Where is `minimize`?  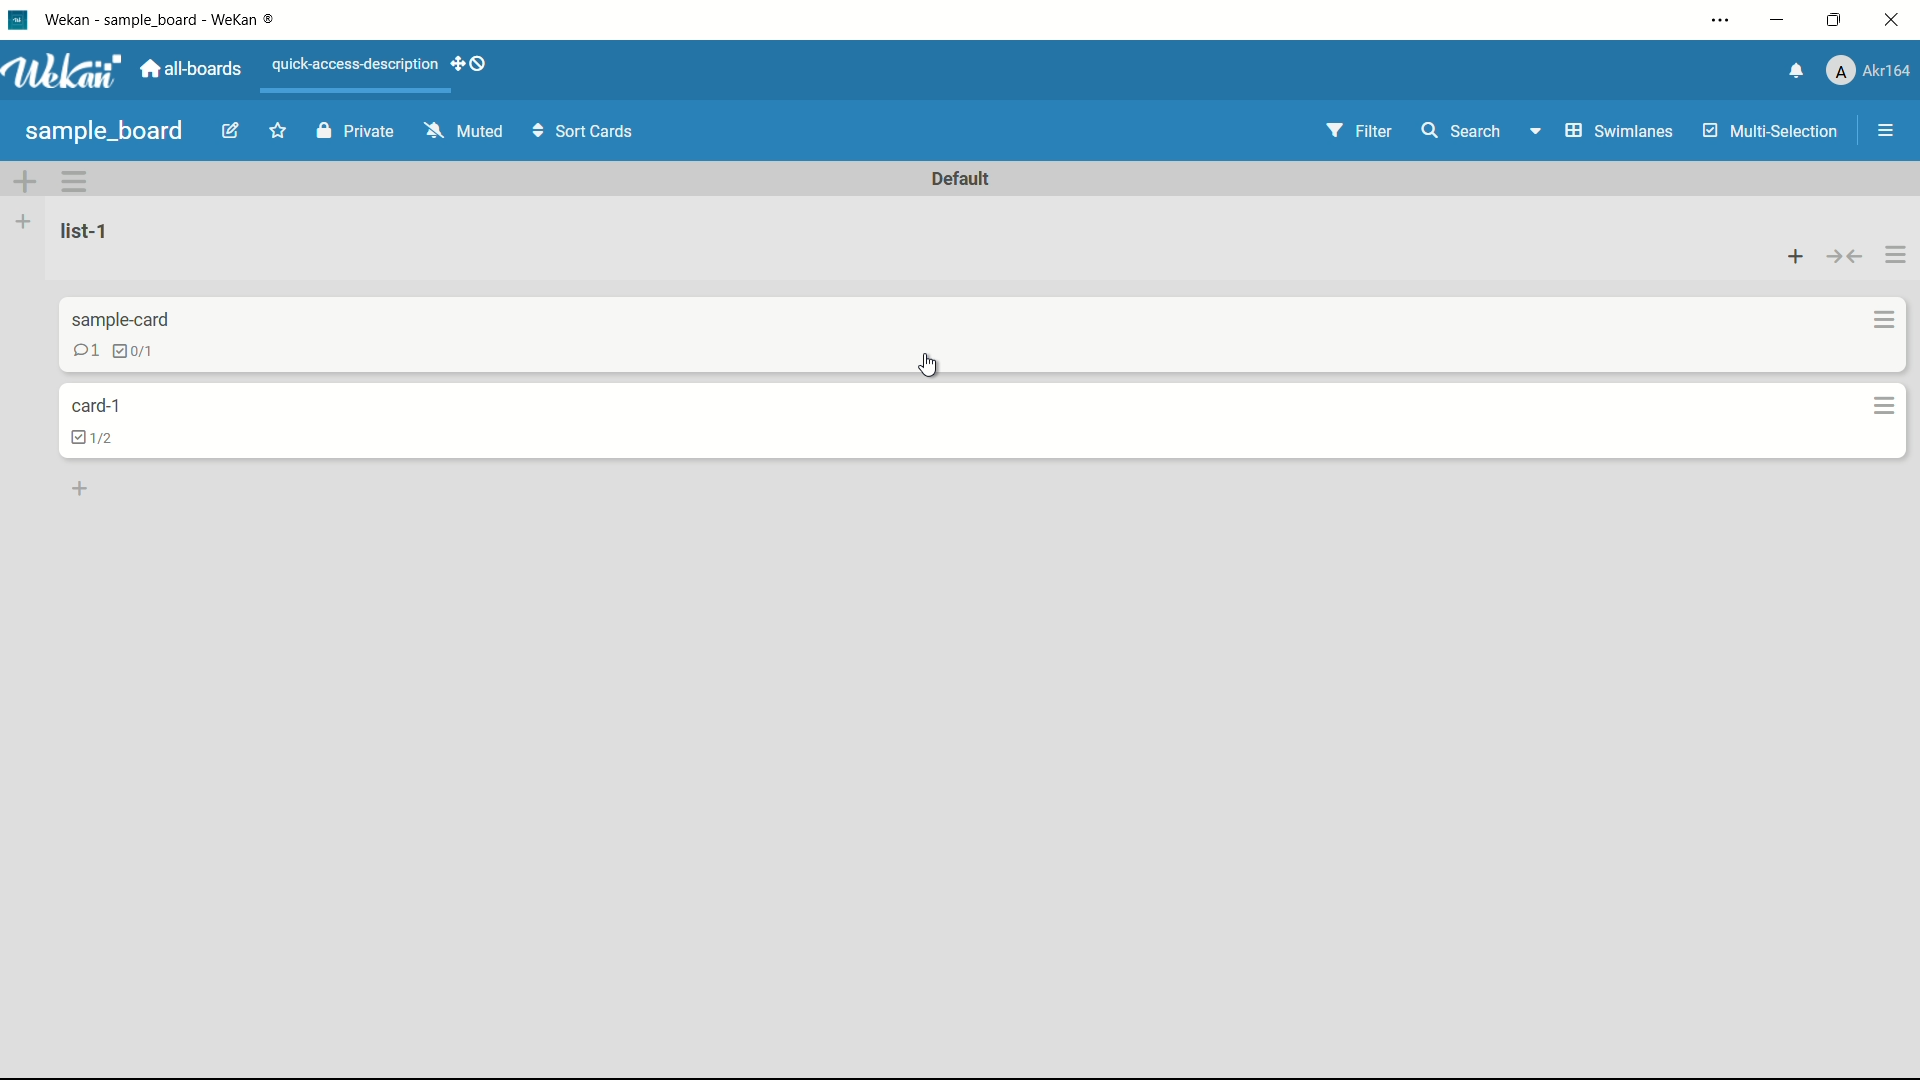 minimize is located at coordinates (1780, 20).